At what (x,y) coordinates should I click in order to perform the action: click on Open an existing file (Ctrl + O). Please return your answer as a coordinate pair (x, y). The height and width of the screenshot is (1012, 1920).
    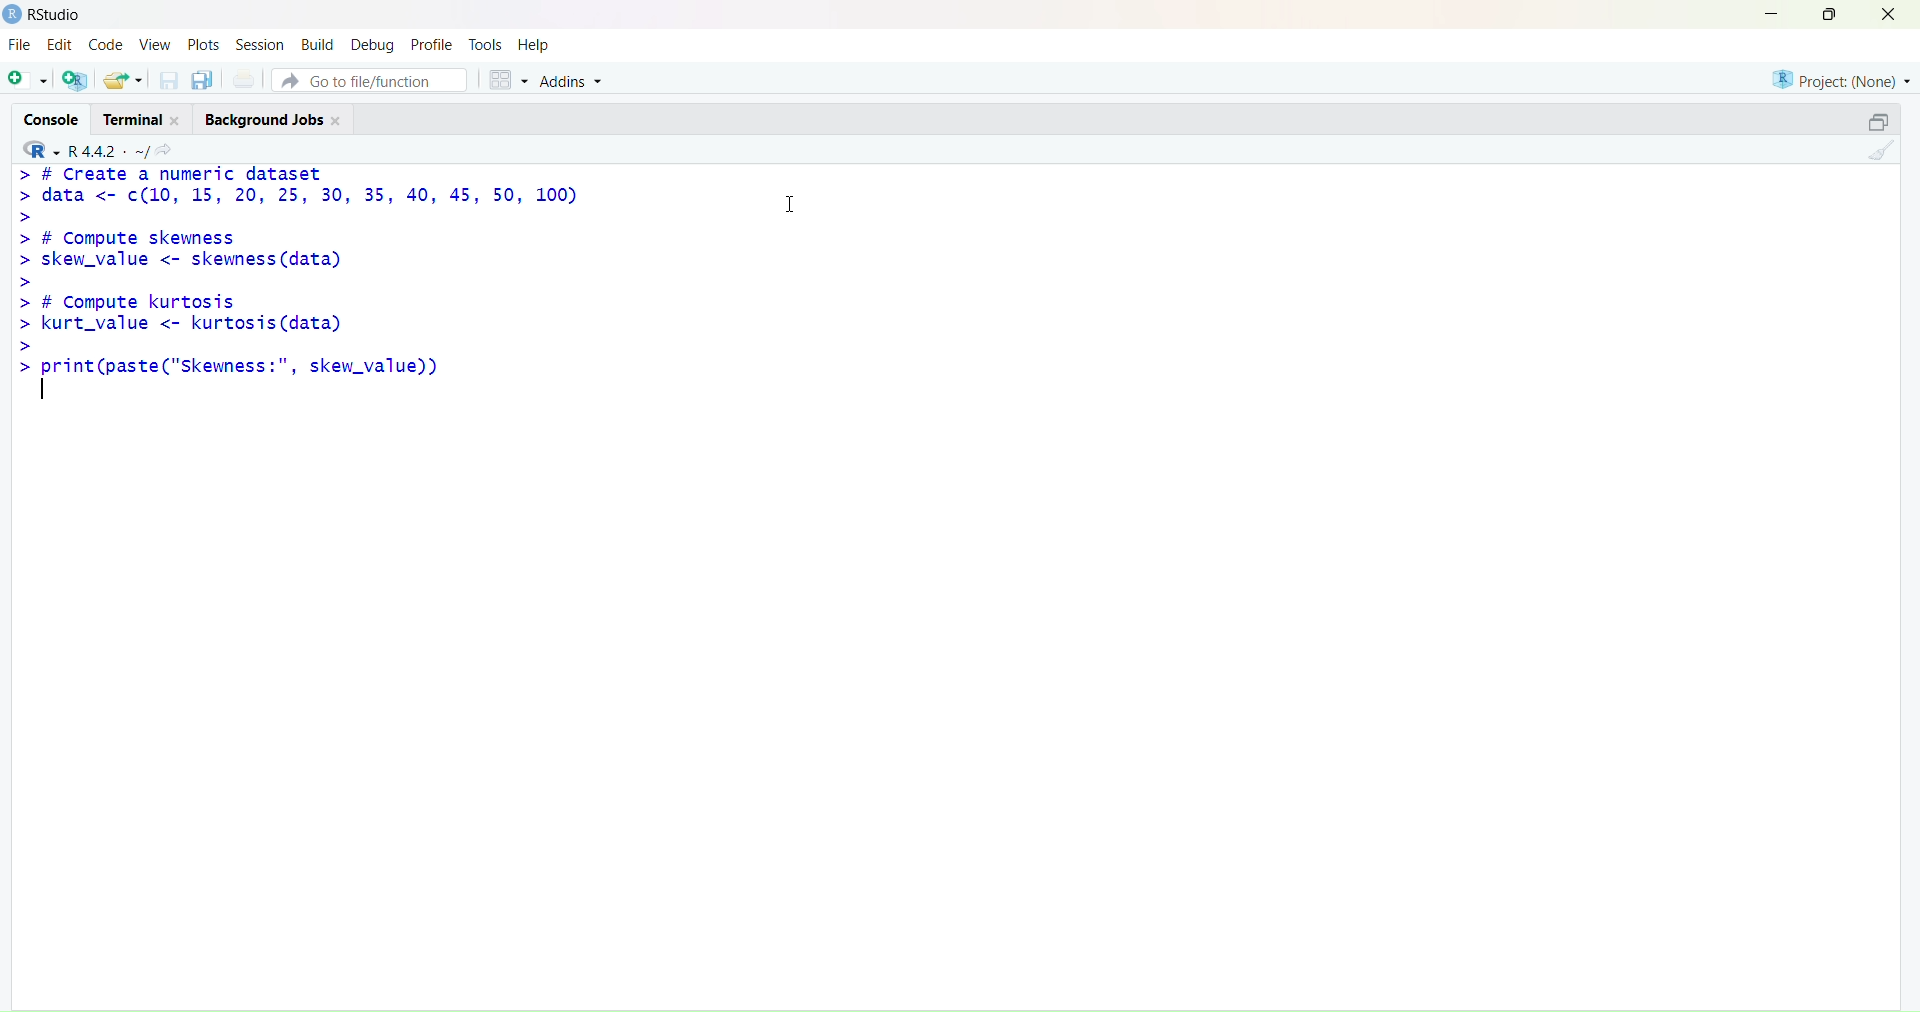
    Looking at the image, I should click on (124, 79).